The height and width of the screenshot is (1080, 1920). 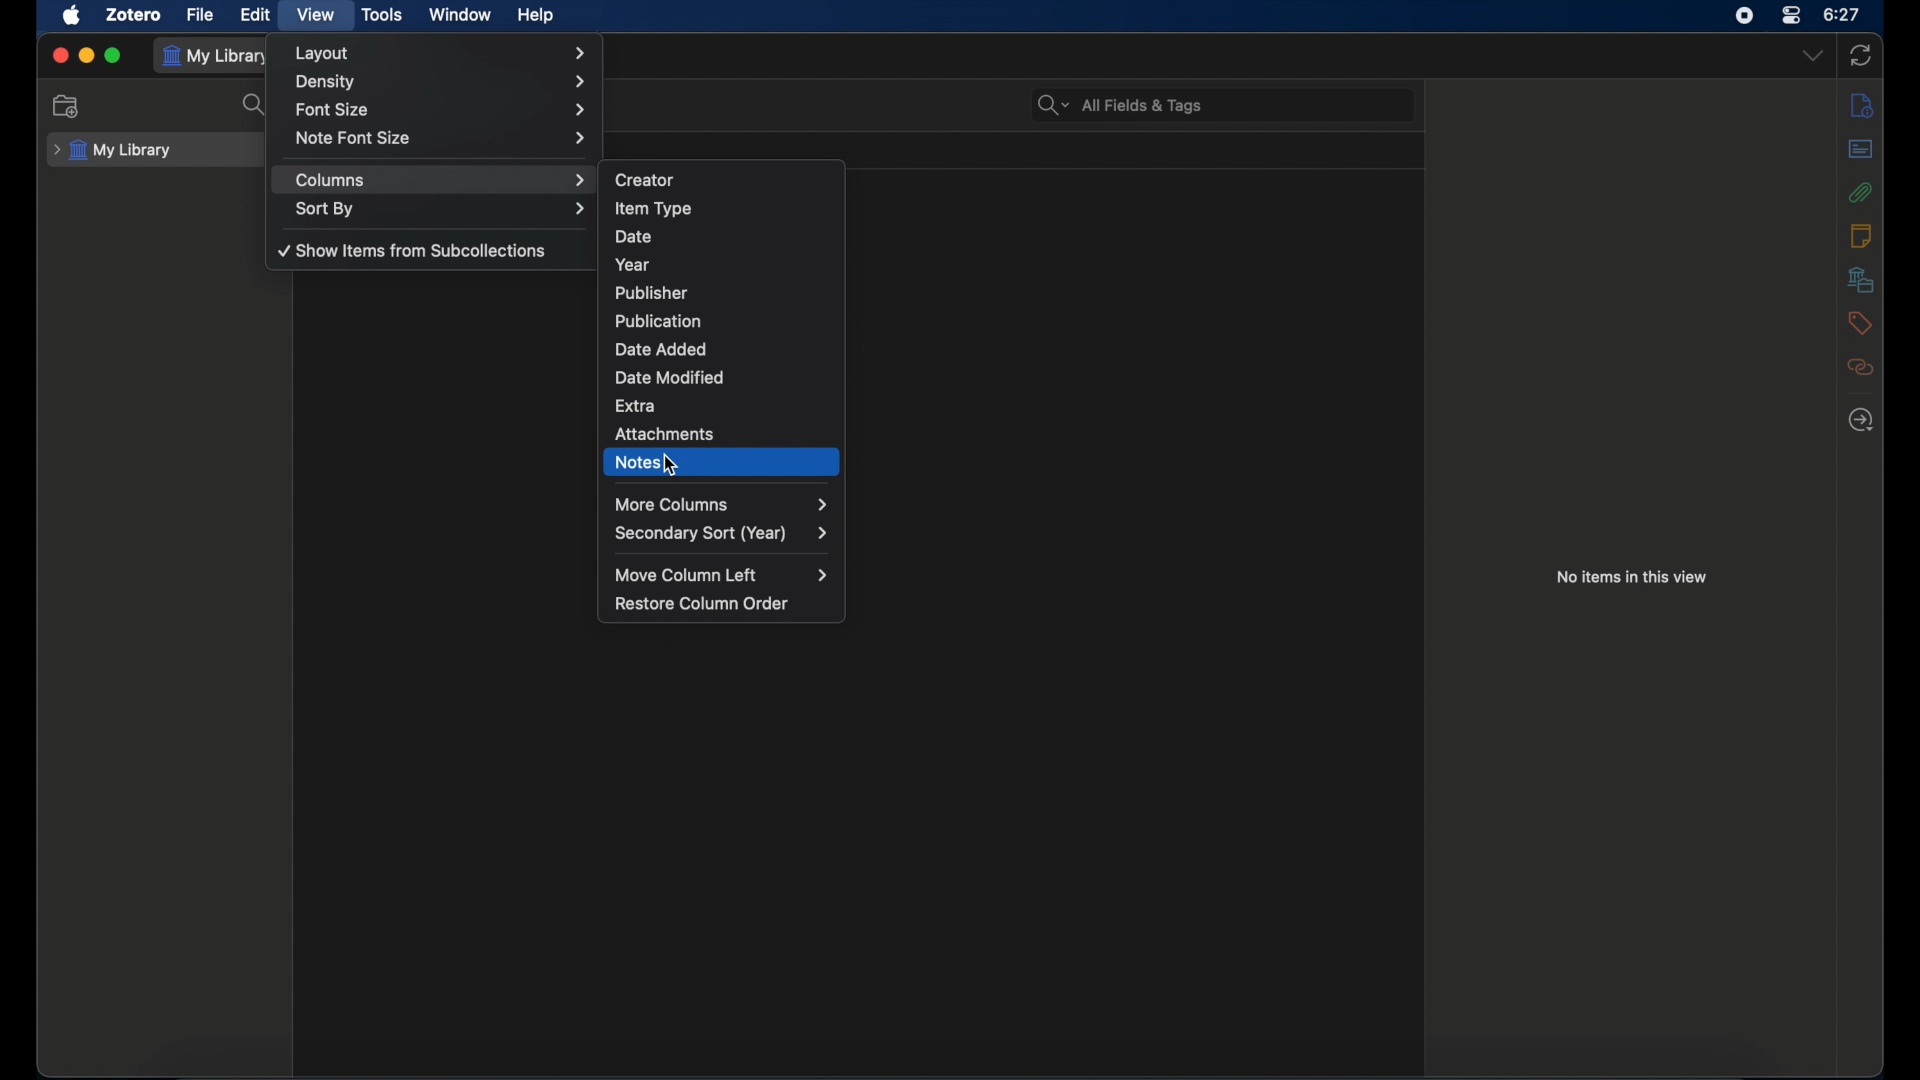 I want to click on close, so click(x=60, y=57).